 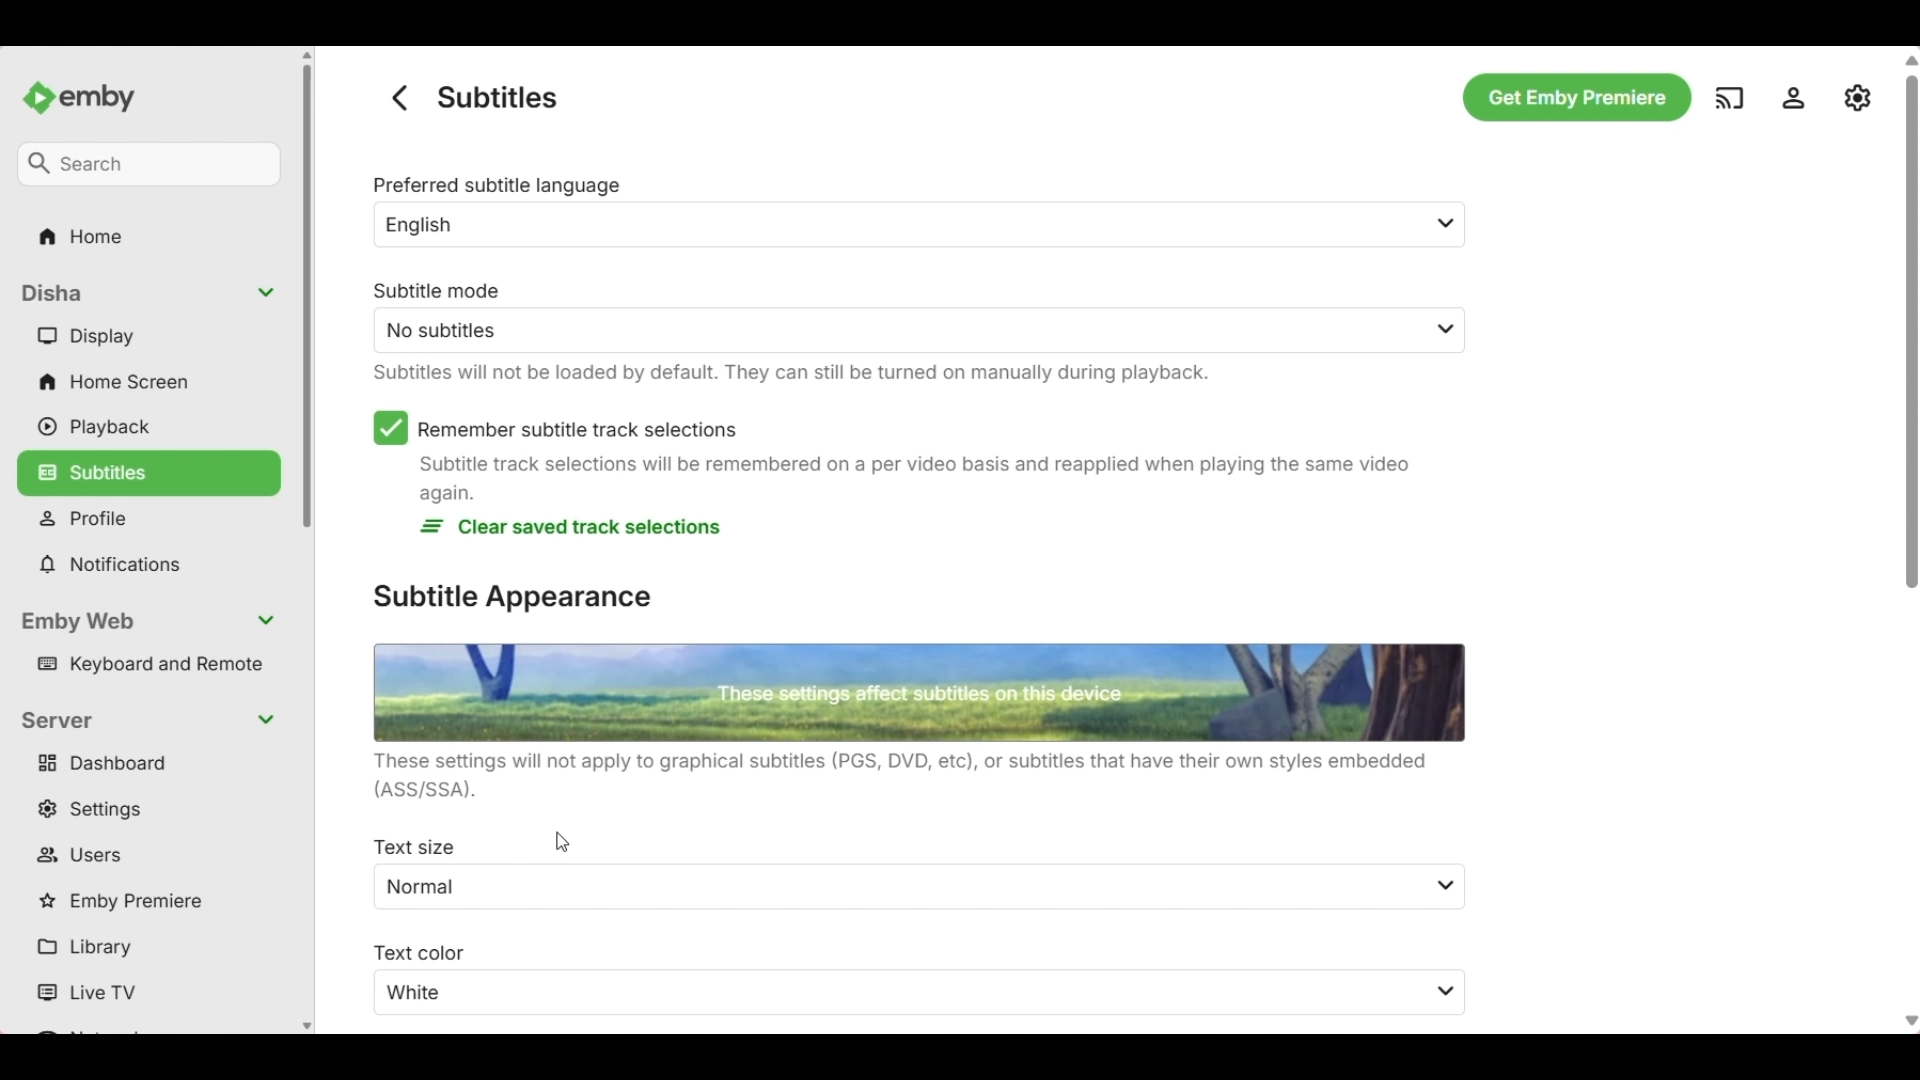 I want to click on Settings, so click(x=153, y=809).